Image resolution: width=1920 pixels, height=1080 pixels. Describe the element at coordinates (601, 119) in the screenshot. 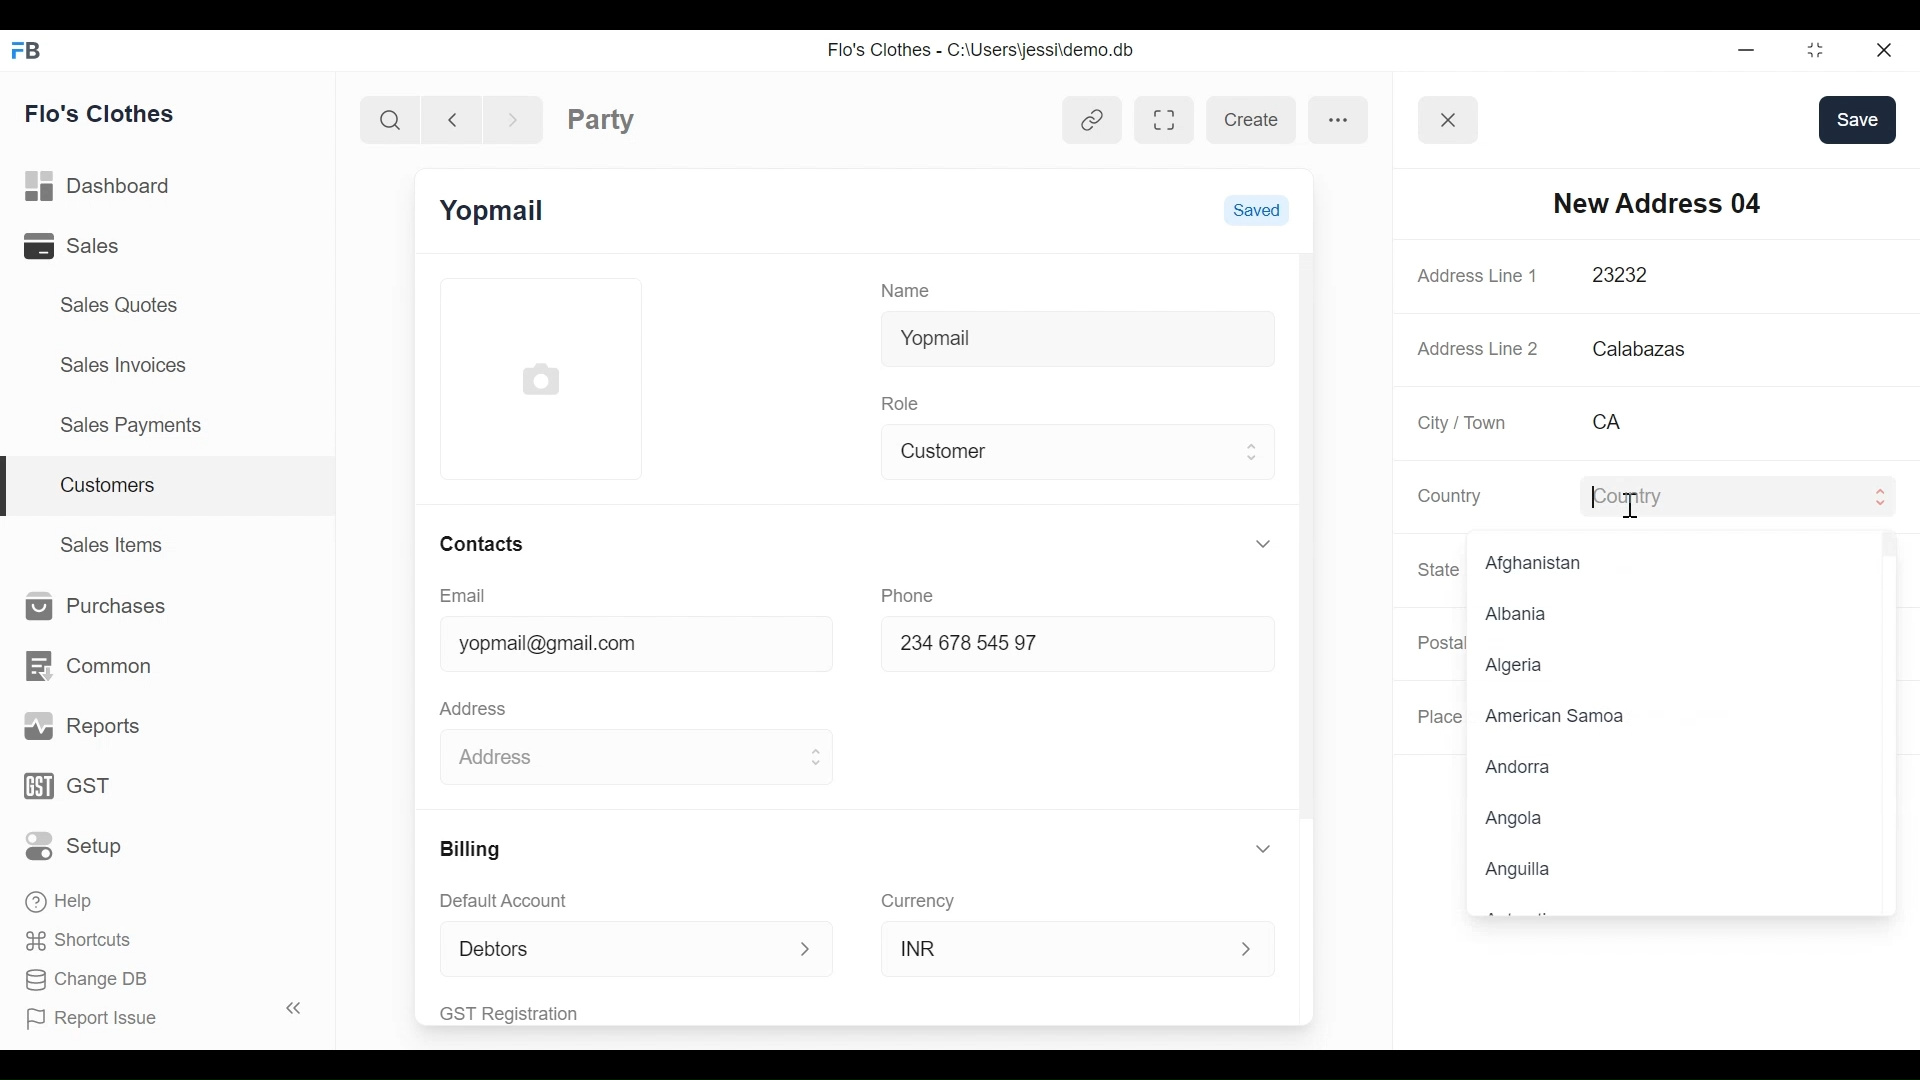

I see `Party` at that location.